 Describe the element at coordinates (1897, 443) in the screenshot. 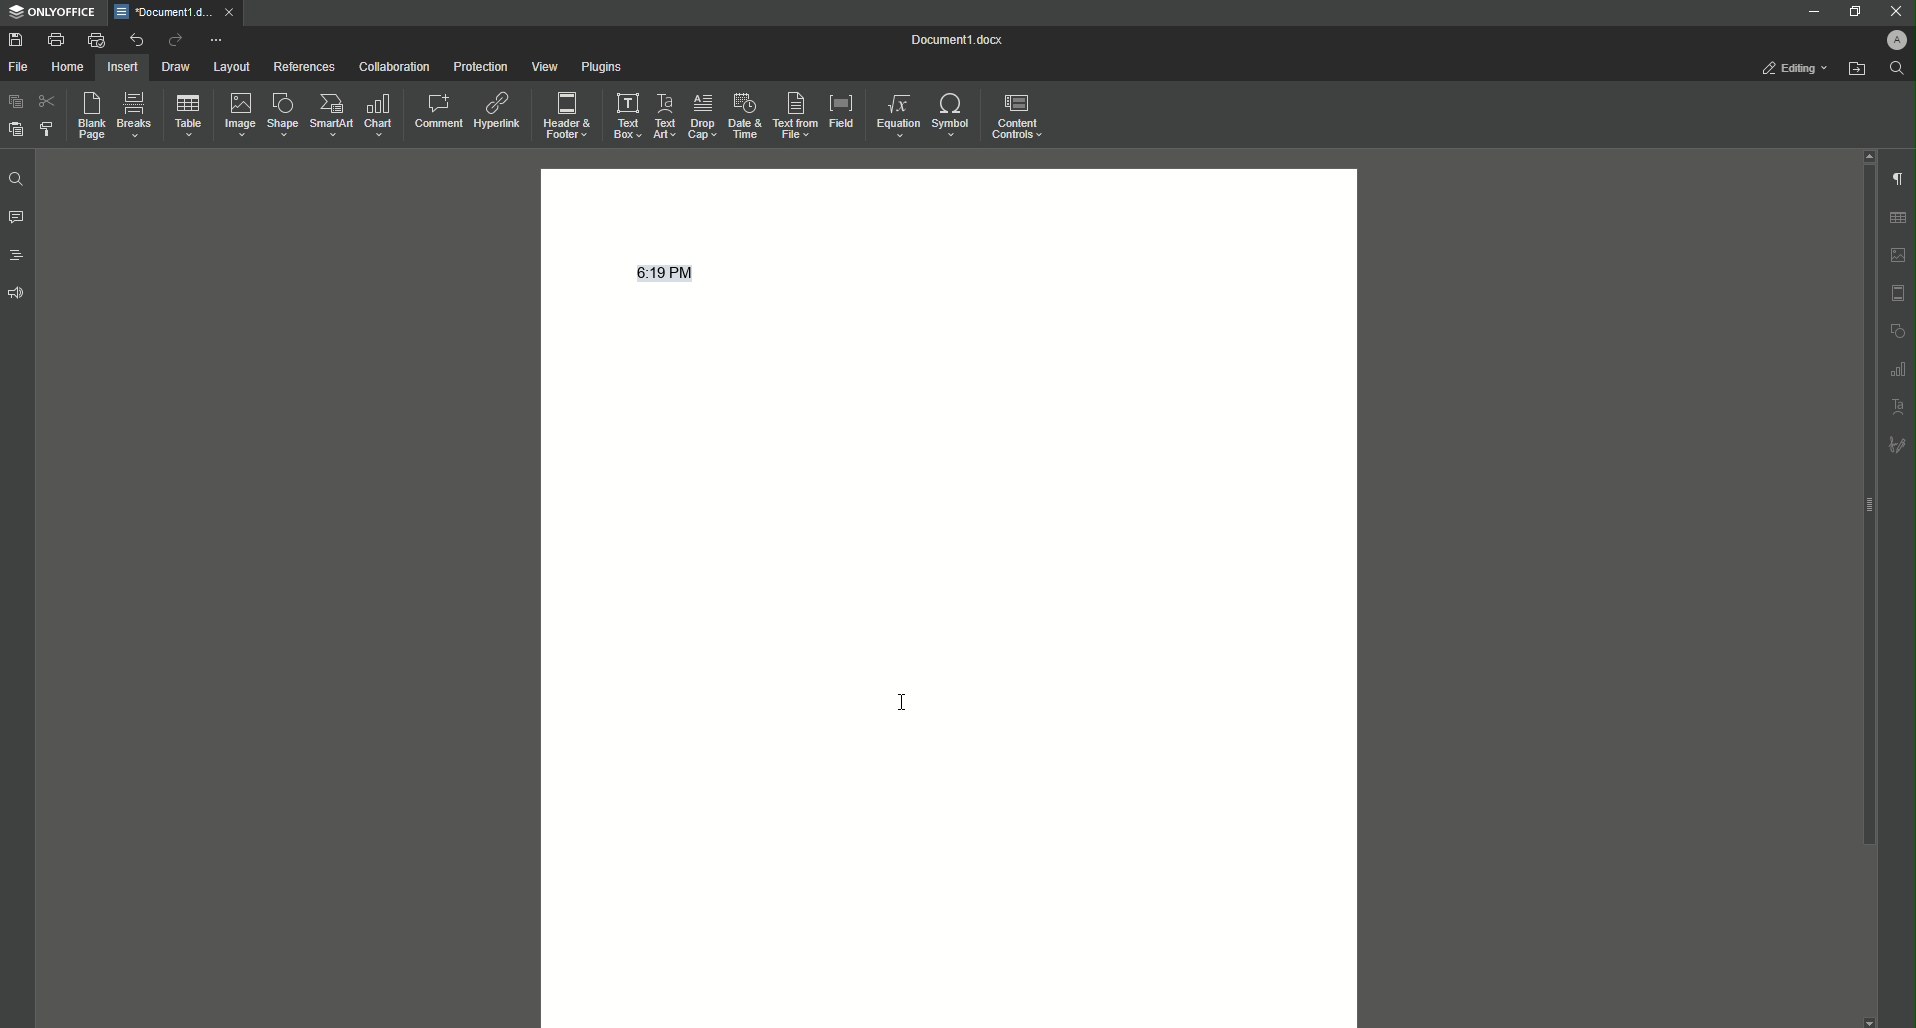

I see `signature settings` at that location.